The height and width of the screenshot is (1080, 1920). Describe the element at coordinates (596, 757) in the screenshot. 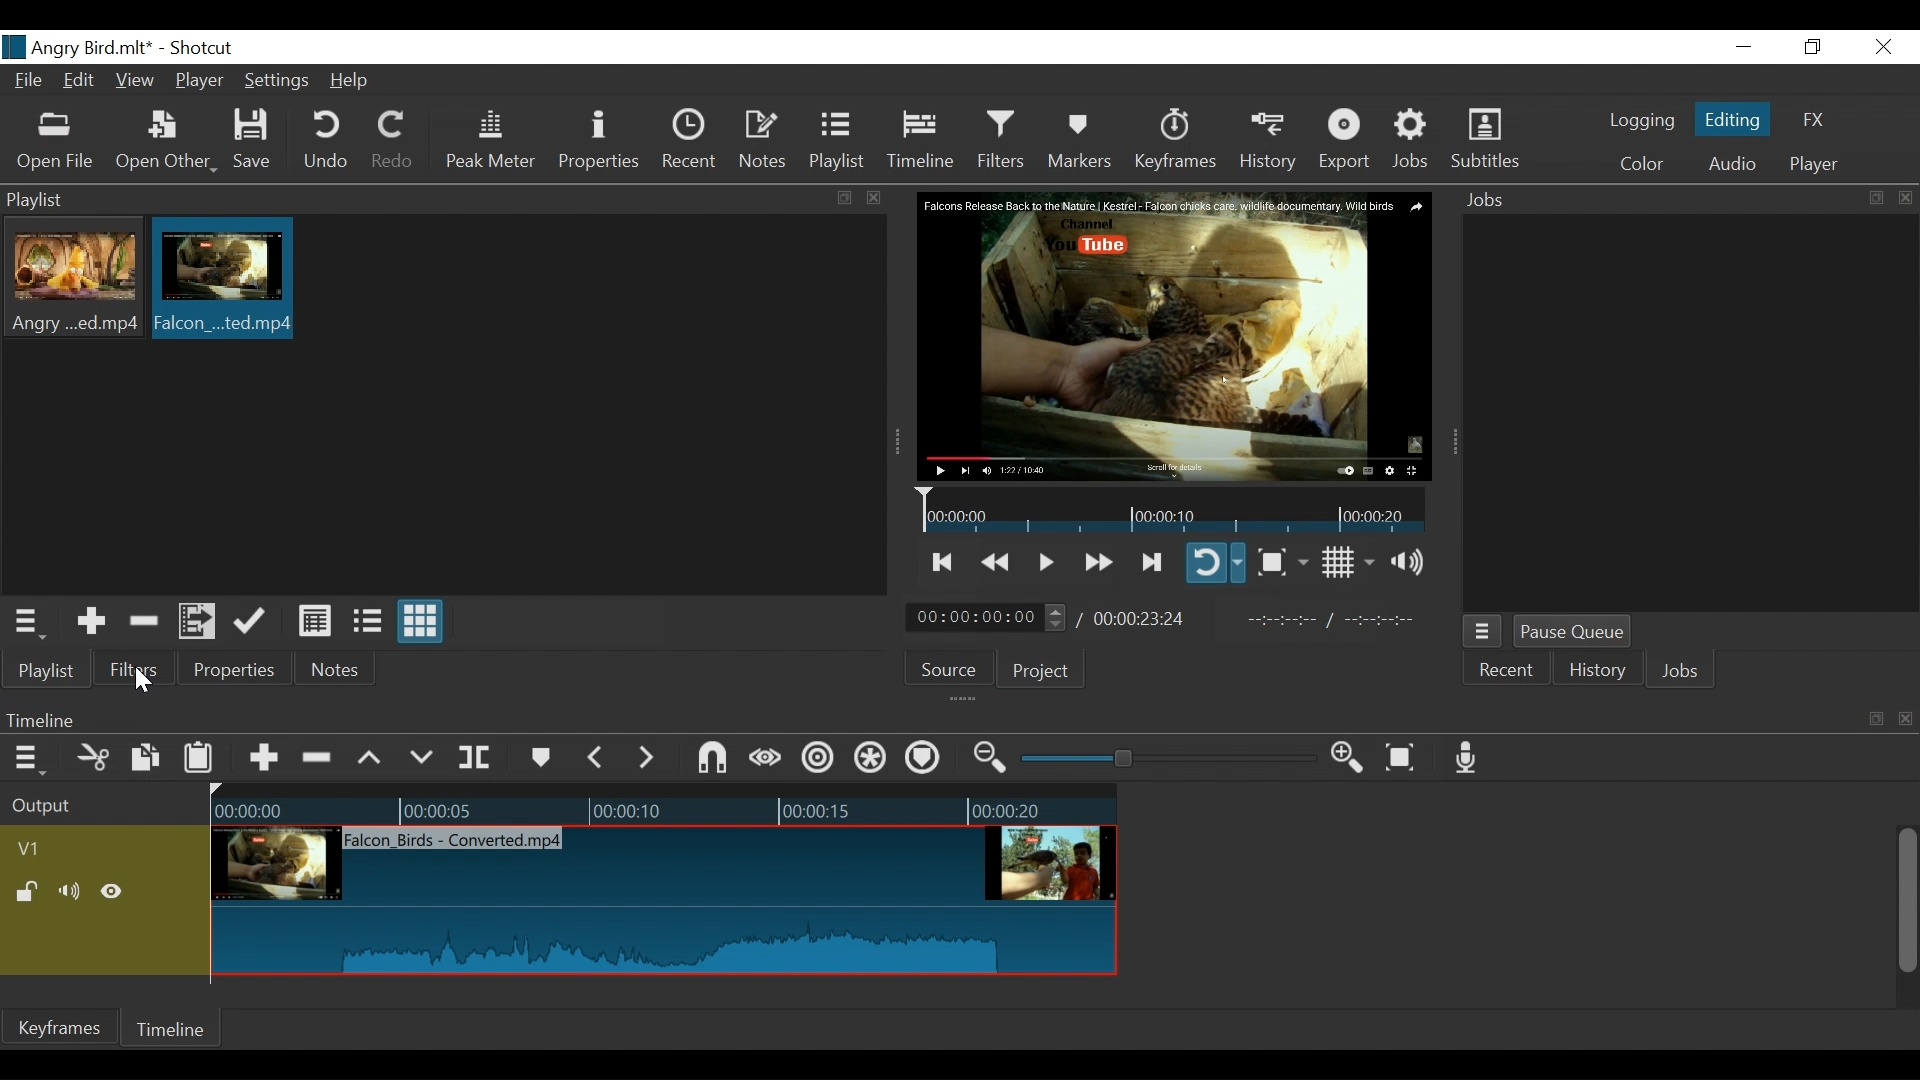

I see `Previous marker` at that location.